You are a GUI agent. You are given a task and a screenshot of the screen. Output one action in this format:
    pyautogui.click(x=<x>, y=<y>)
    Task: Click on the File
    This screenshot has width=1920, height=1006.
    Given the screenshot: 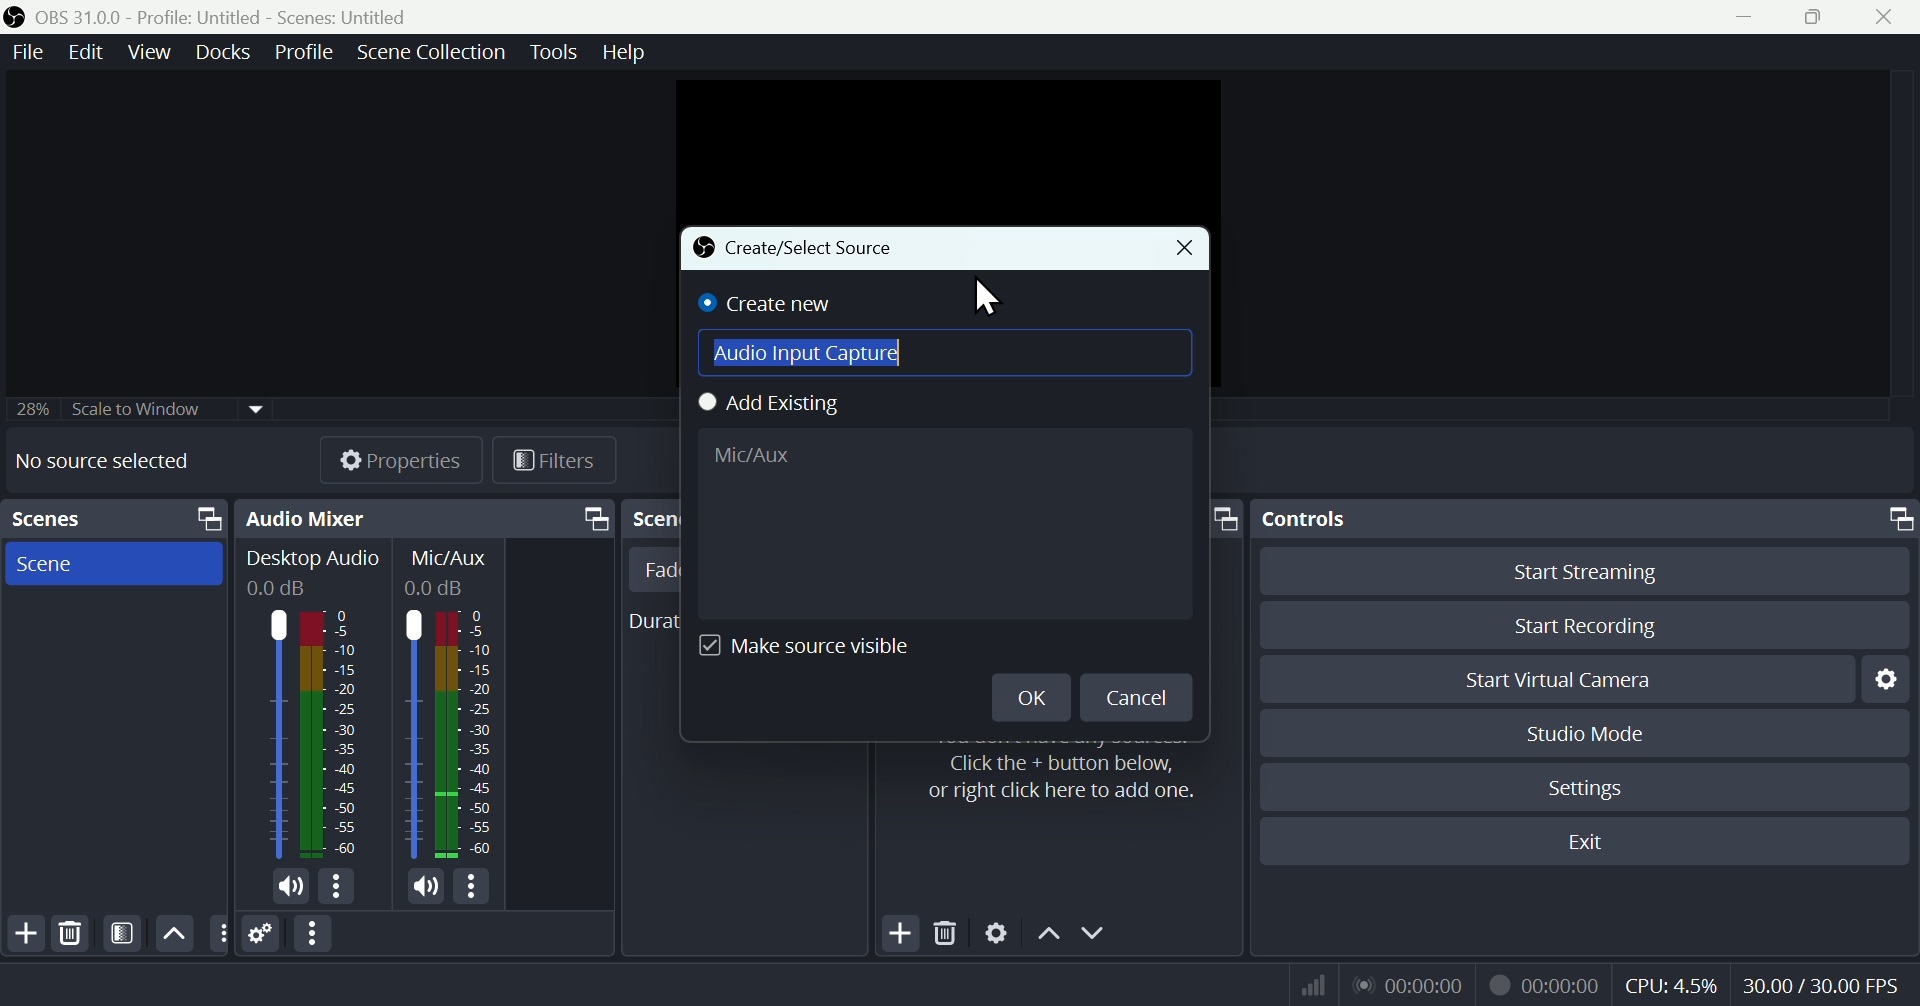 What is the action you would take?
    pyautogui.click(x=25, y=53)
    